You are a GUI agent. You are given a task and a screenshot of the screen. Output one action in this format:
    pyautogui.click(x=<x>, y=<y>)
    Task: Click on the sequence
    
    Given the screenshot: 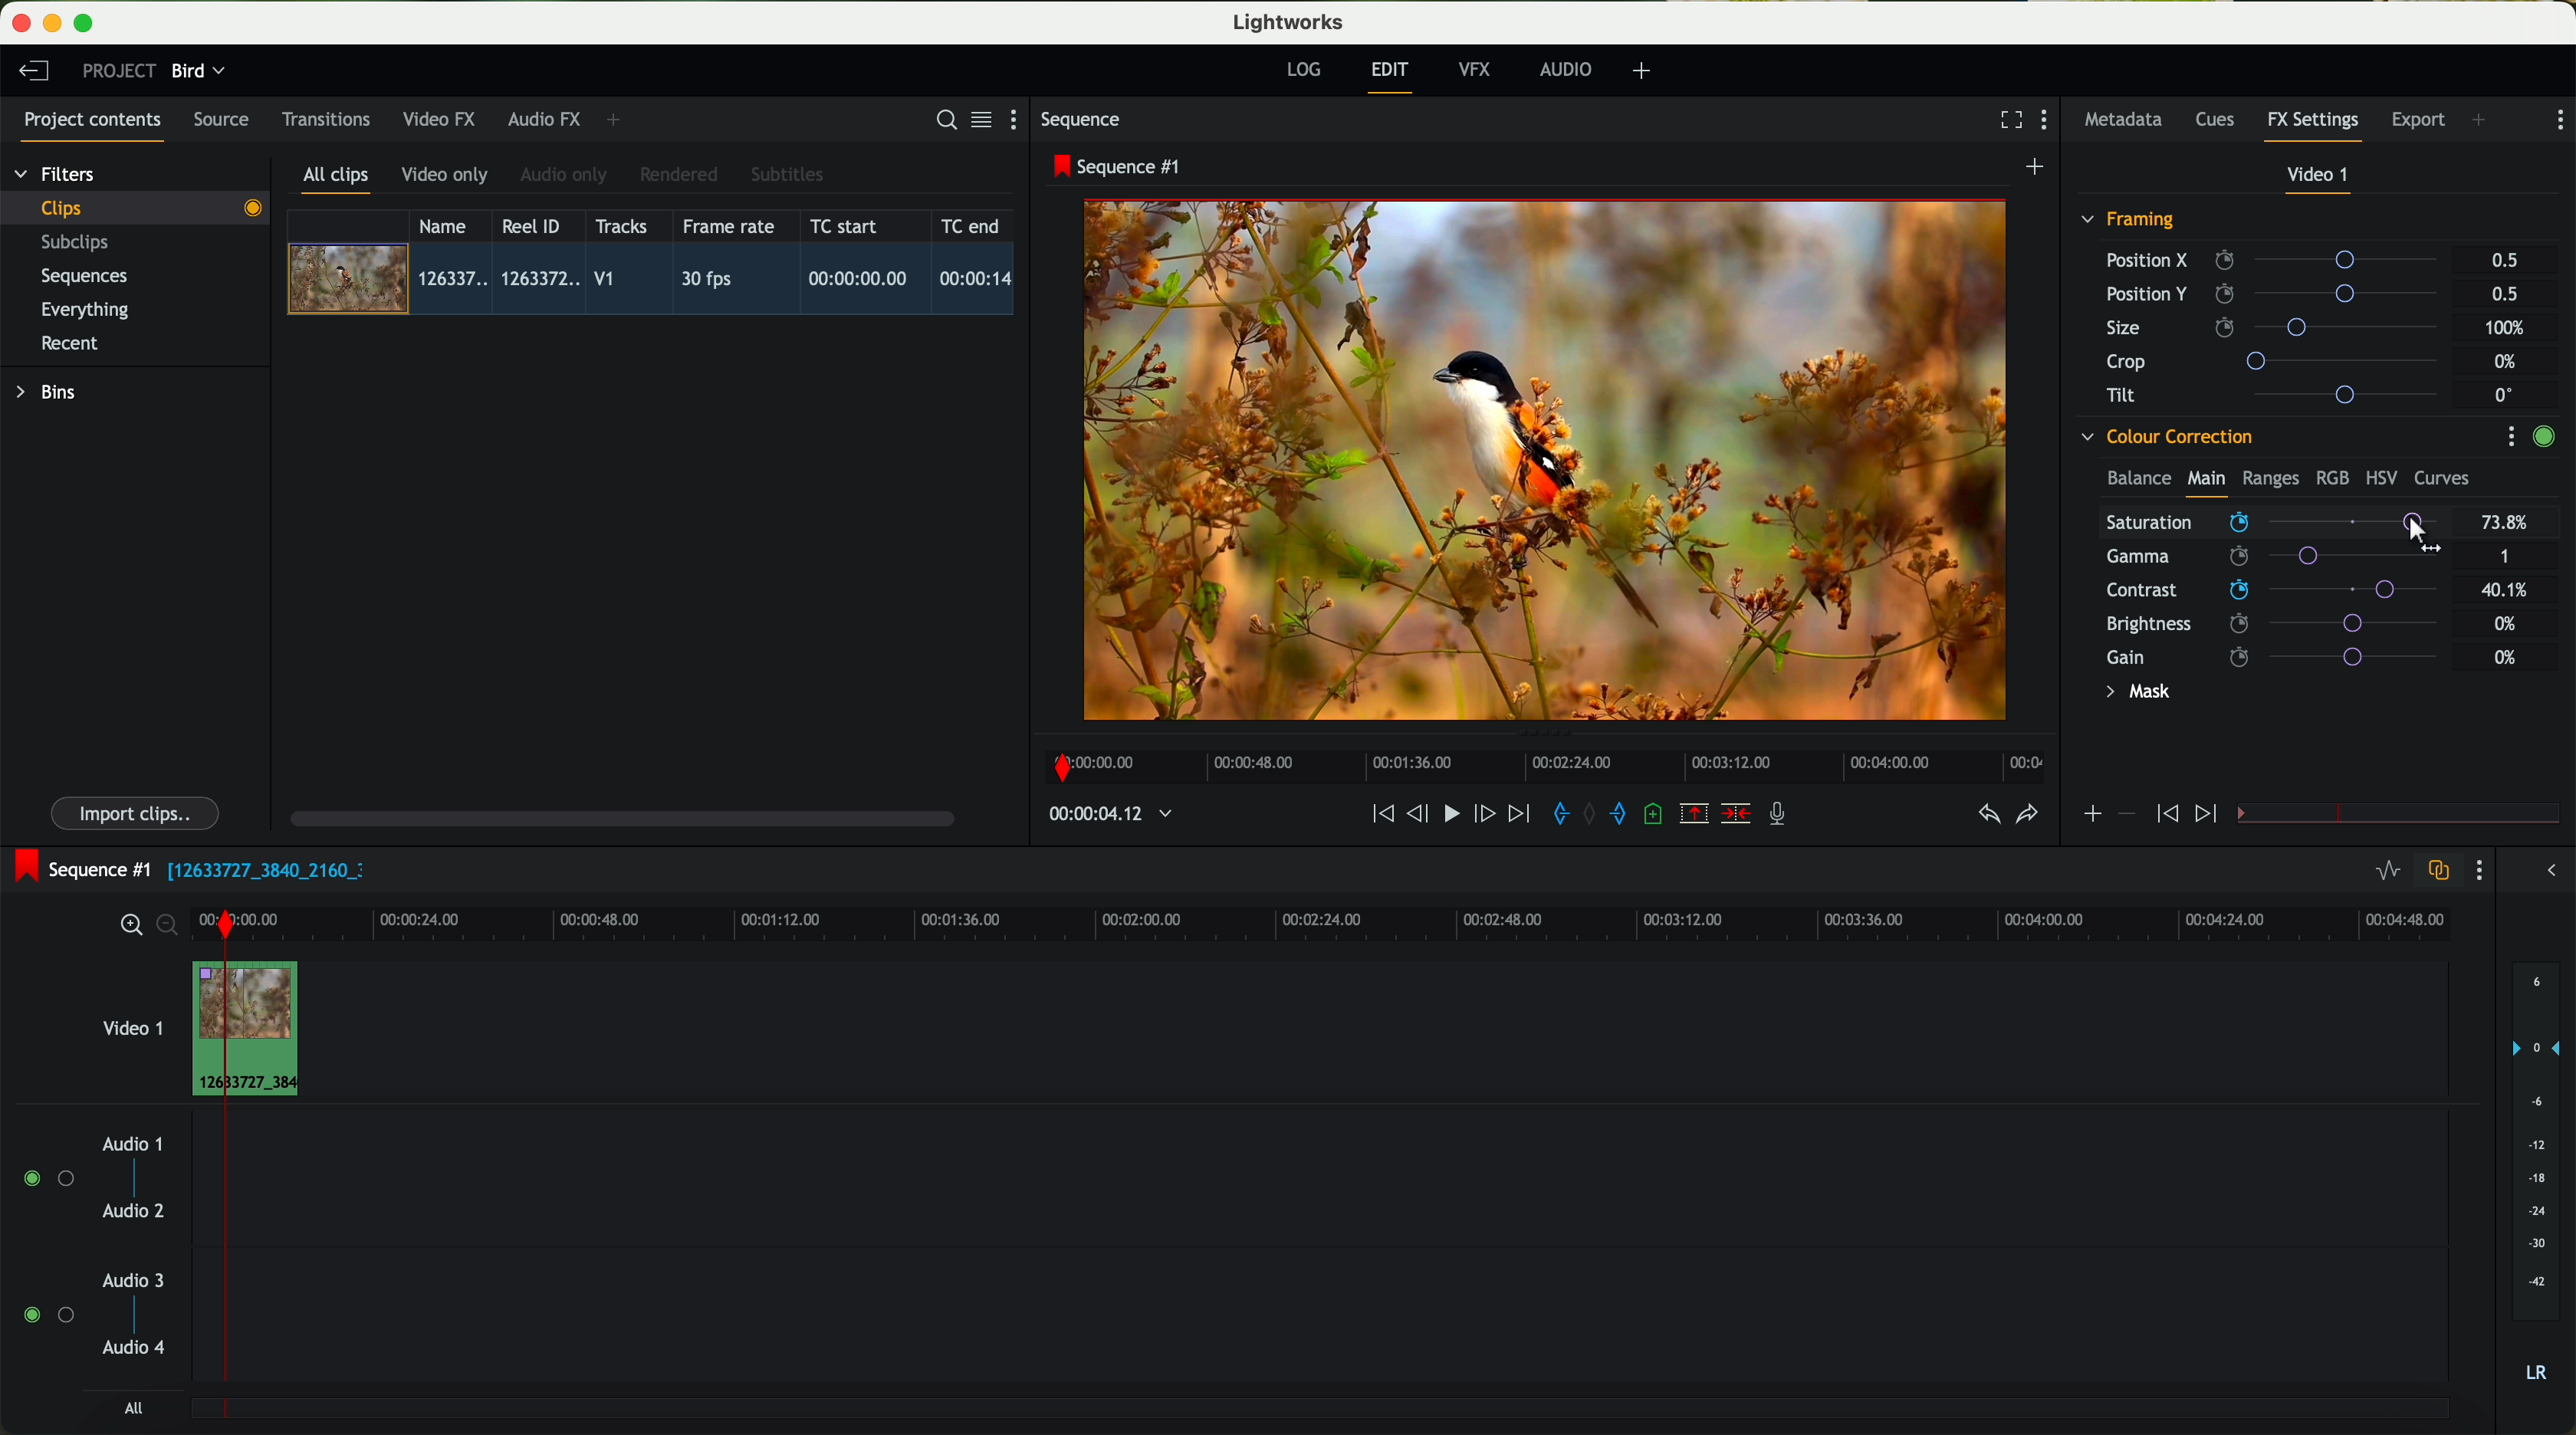 What is the action you would take?
    pyautogui.click(x=1081, y=120)
    